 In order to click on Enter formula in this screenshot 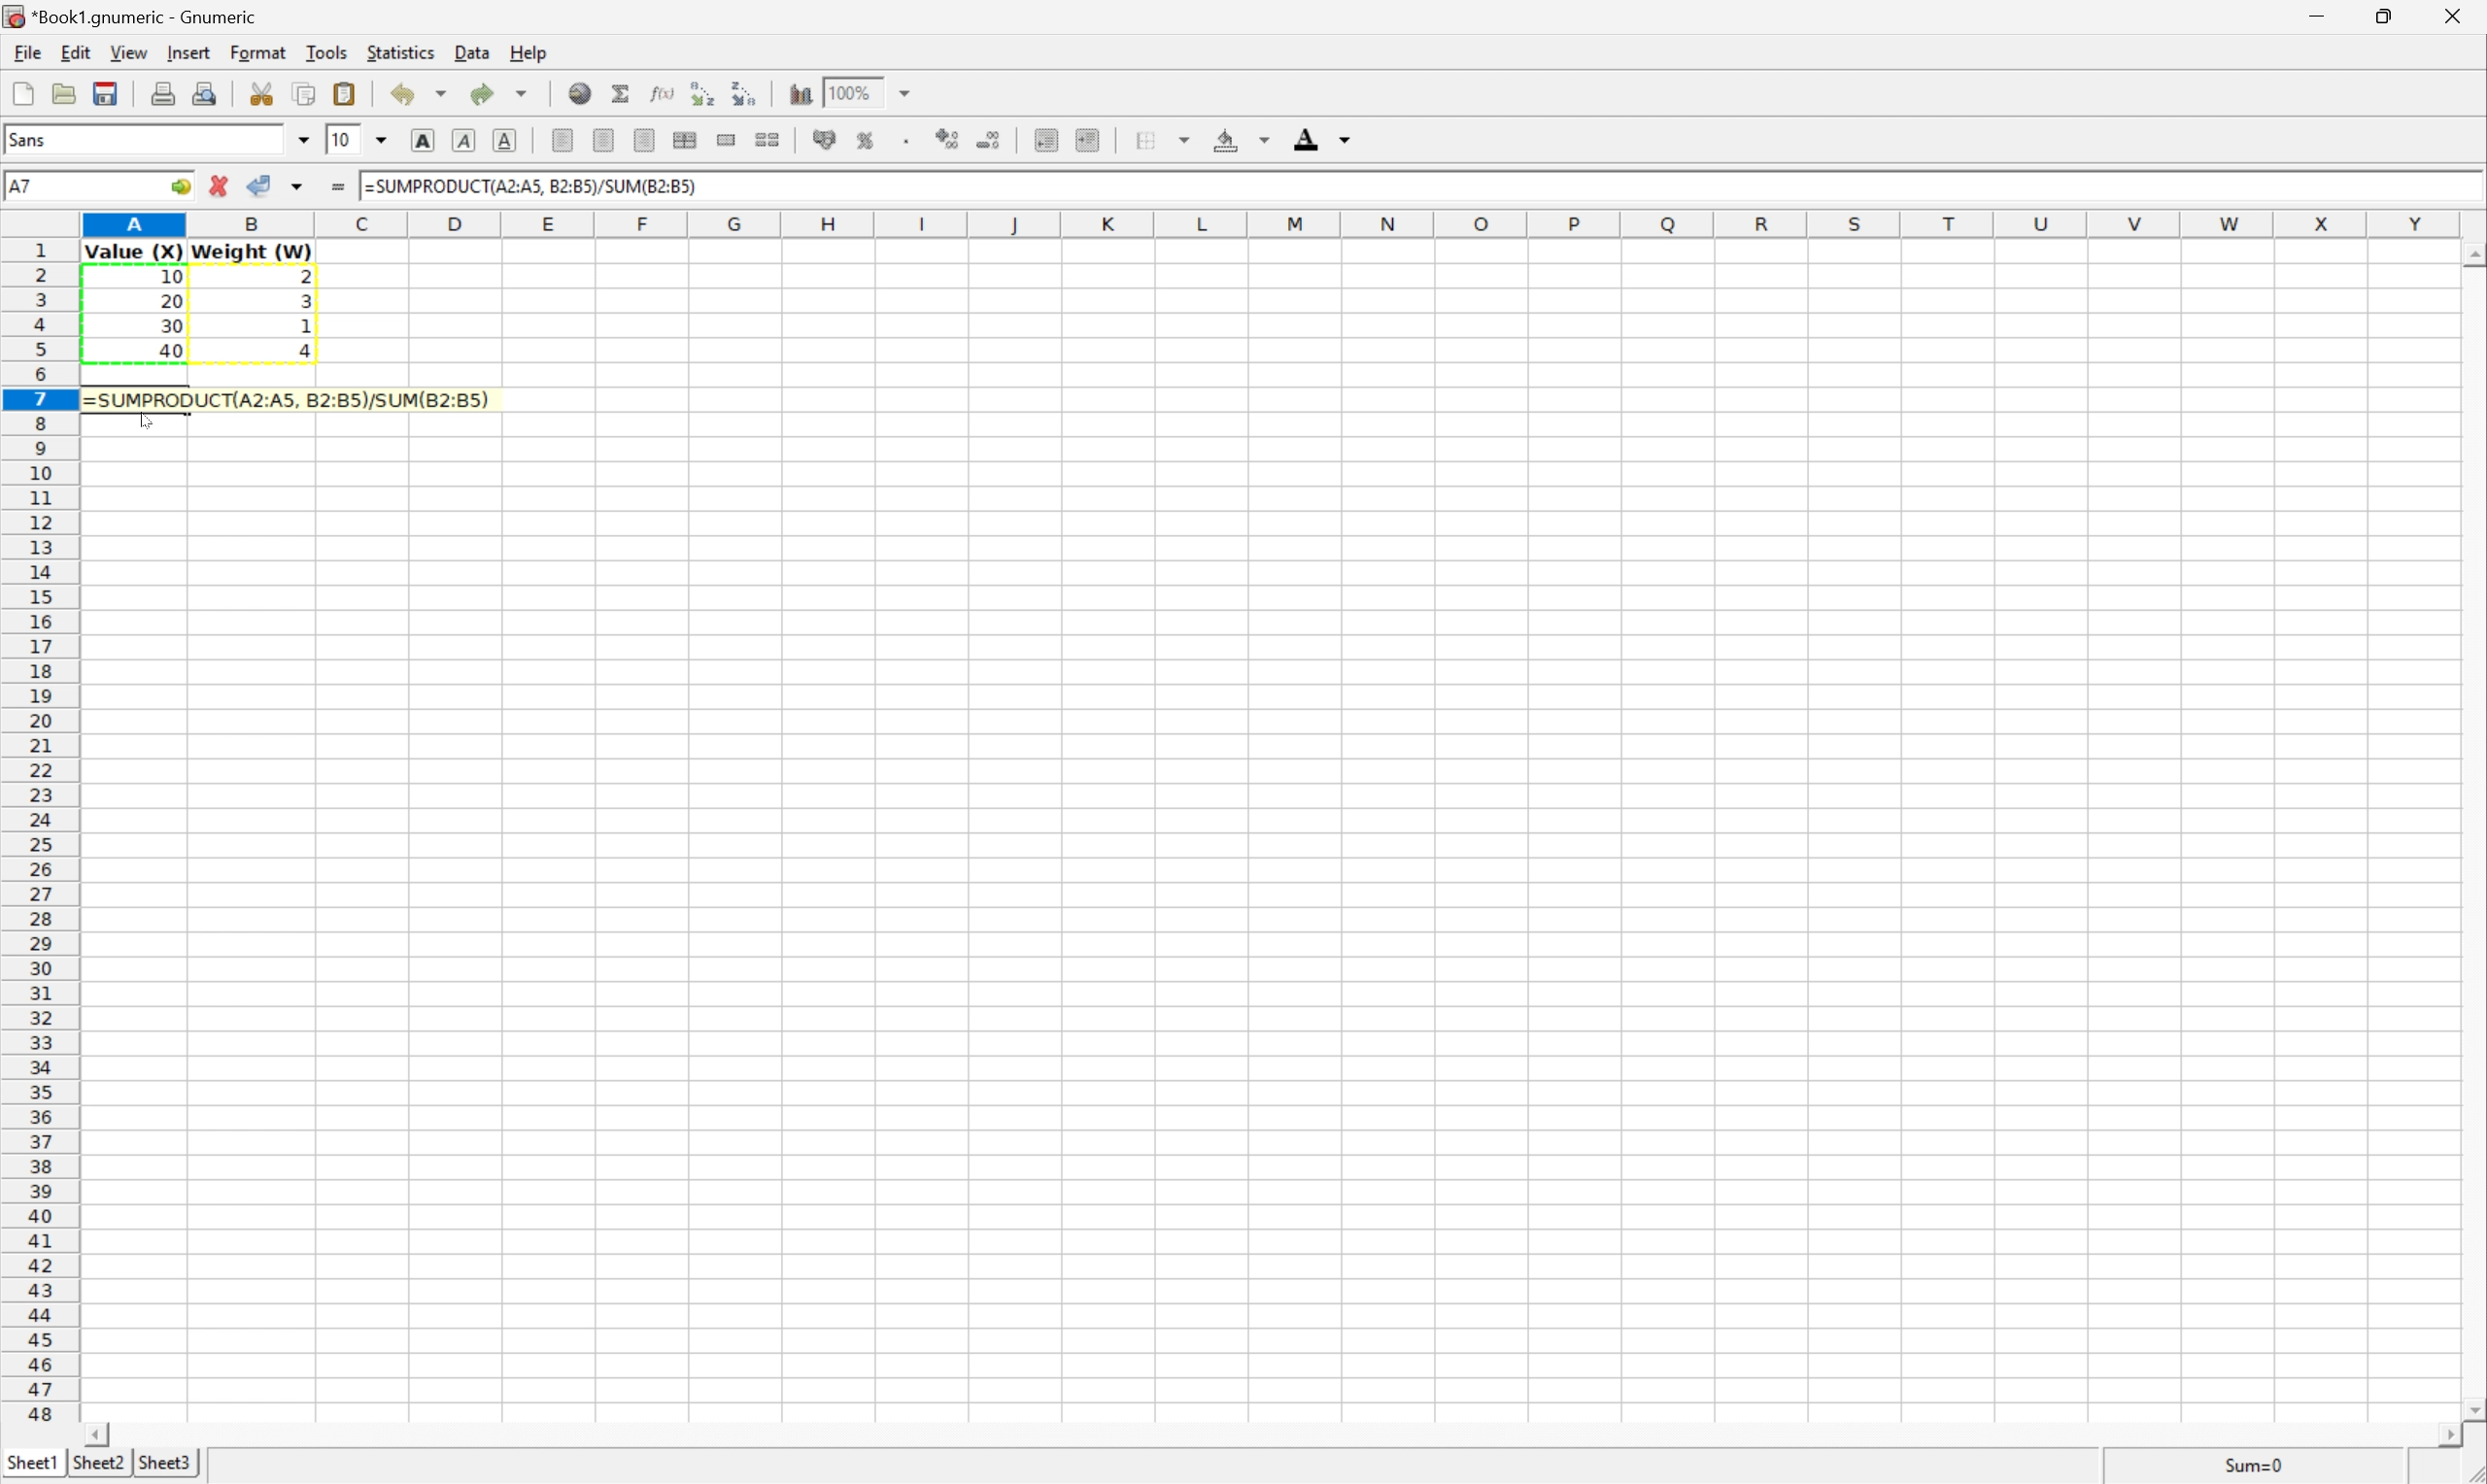, I will do `click(334, 187)`.